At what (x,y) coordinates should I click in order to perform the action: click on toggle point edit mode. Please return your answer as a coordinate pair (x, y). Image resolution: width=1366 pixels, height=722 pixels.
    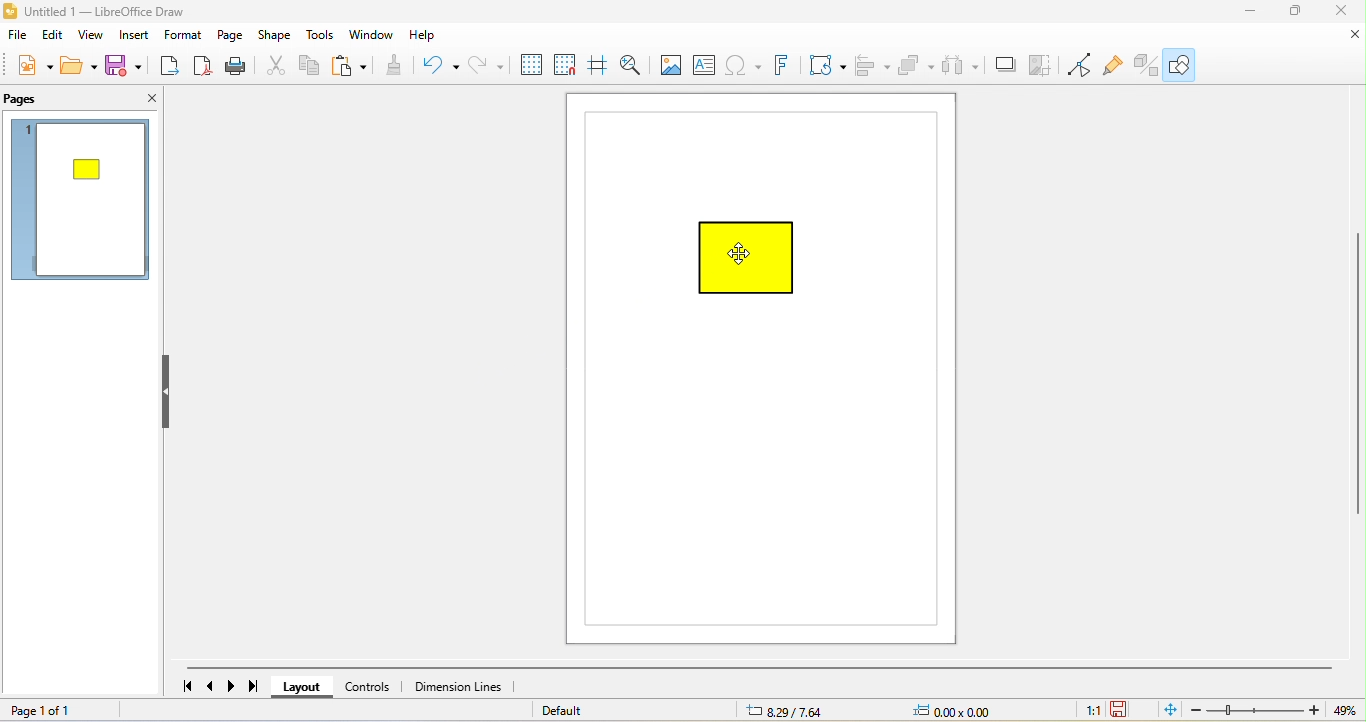
    Looking at the image, I should click on (1084, 65).